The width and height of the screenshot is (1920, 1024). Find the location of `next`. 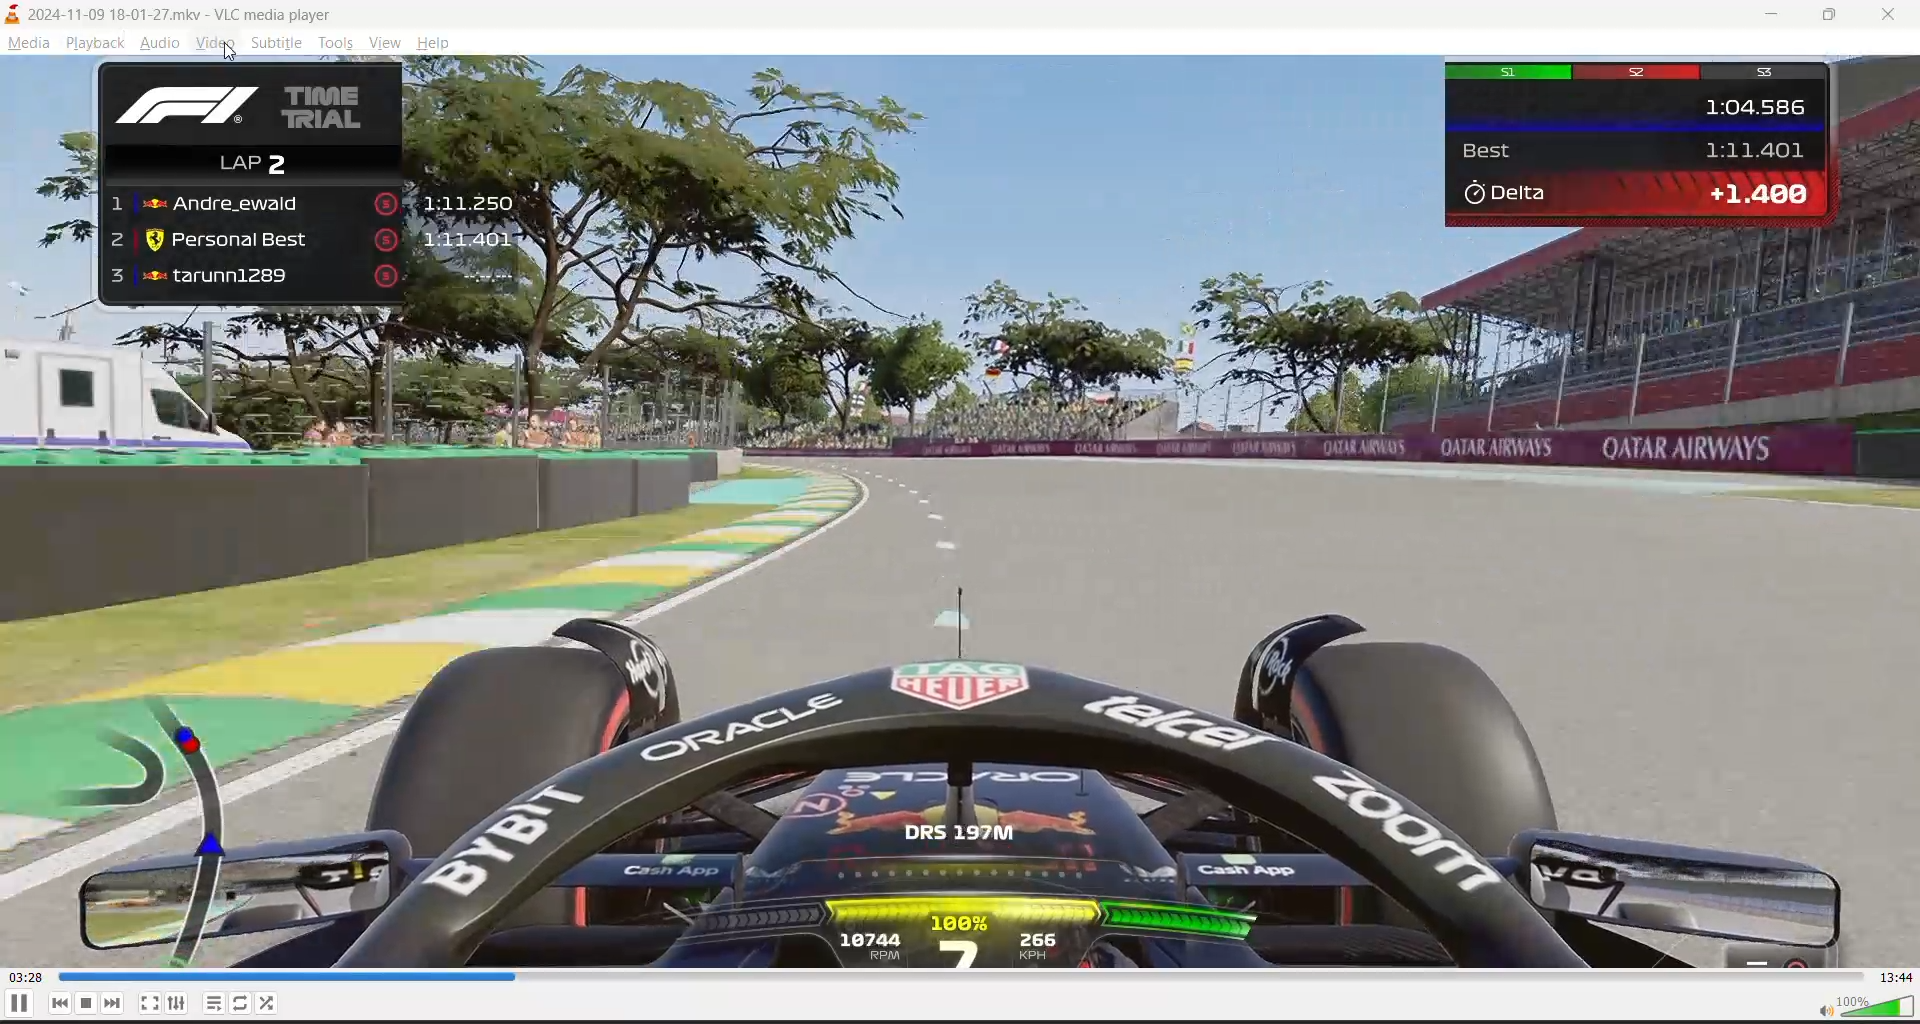

next is located at coordinates (115, 1001).